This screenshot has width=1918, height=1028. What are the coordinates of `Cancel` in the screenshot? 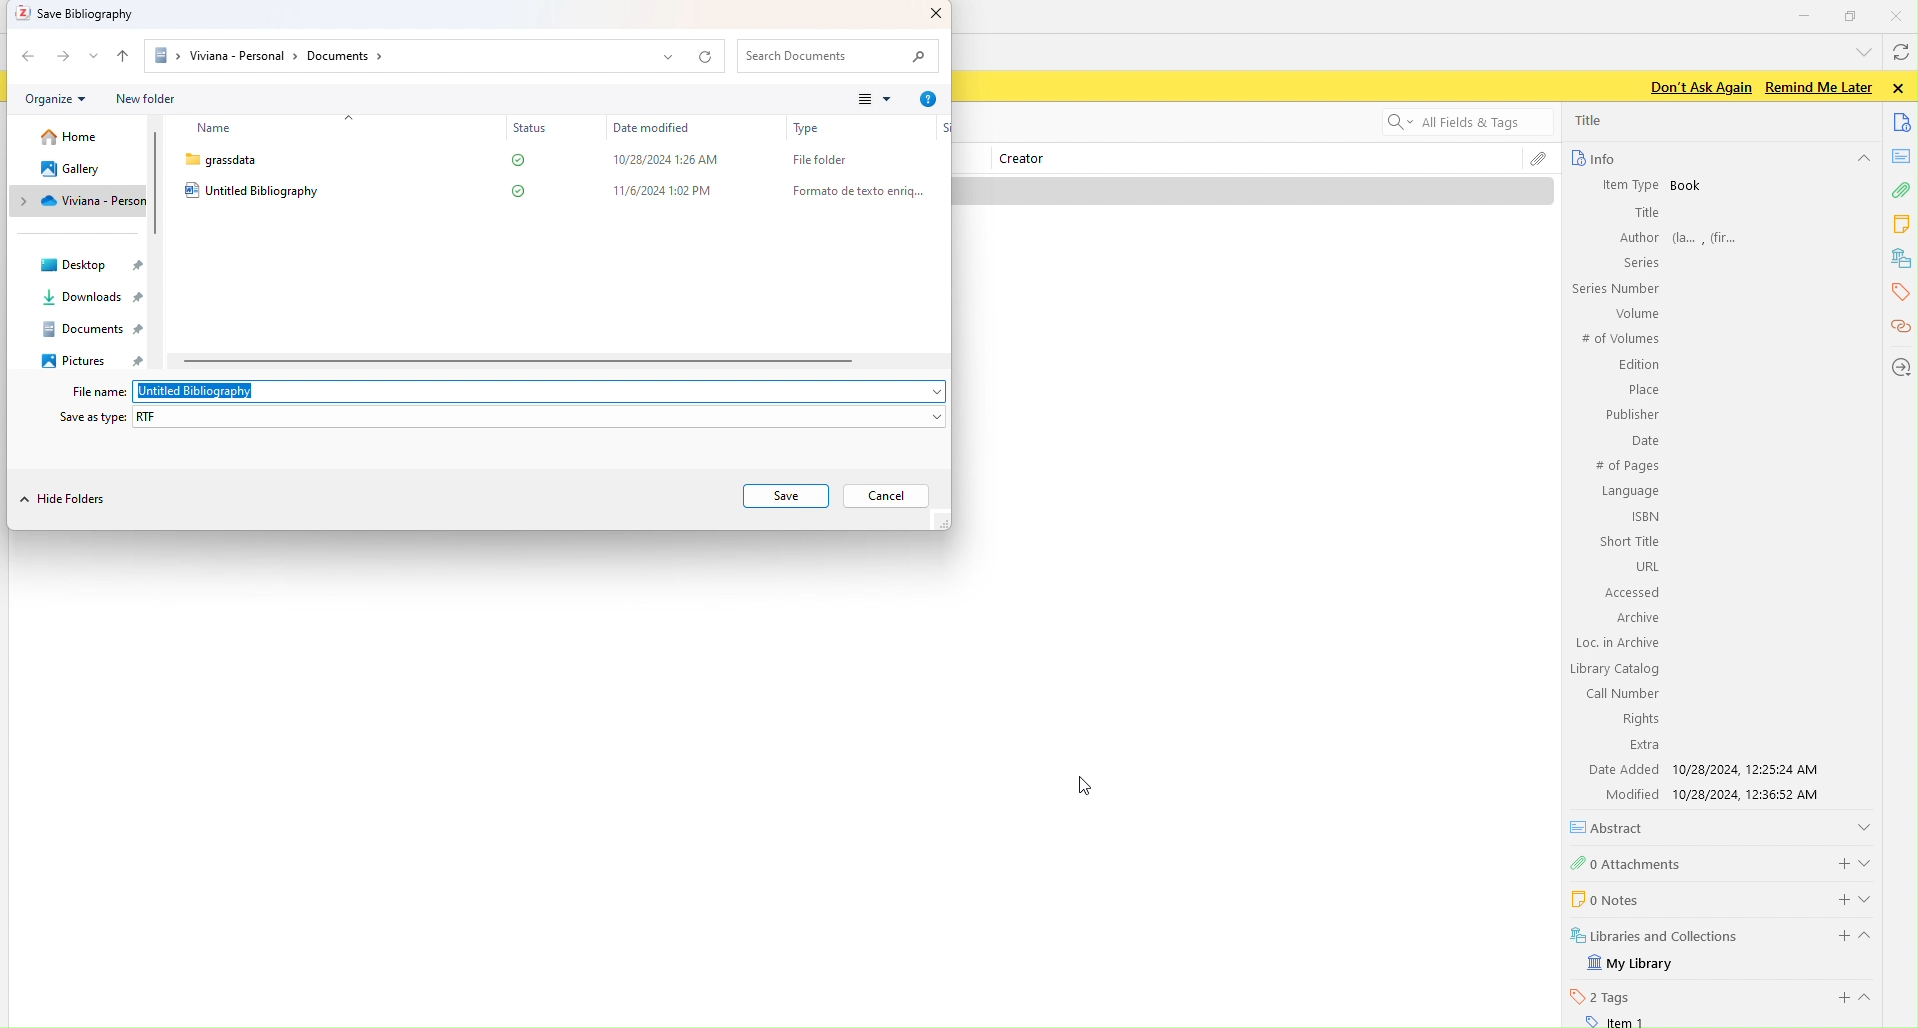 It's located at (888, 495).